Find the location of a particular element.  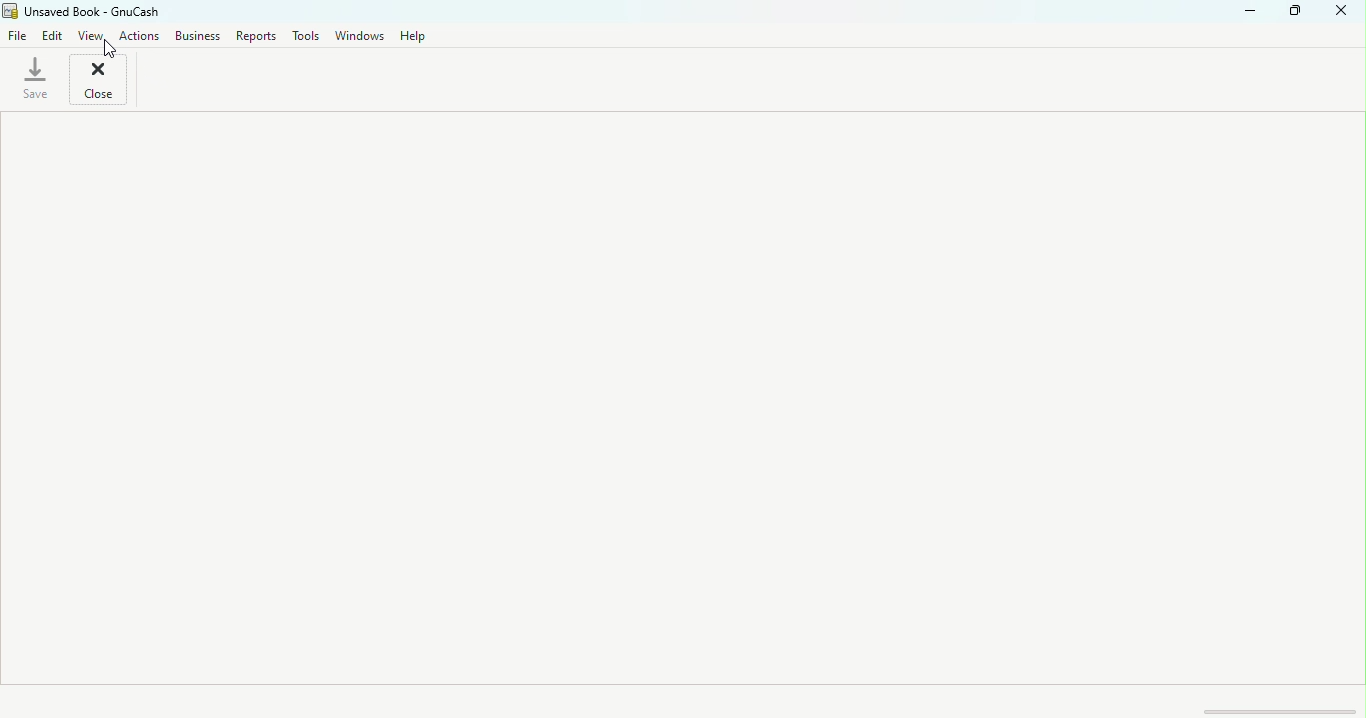

Status bar is located at coordinates (685, 700).